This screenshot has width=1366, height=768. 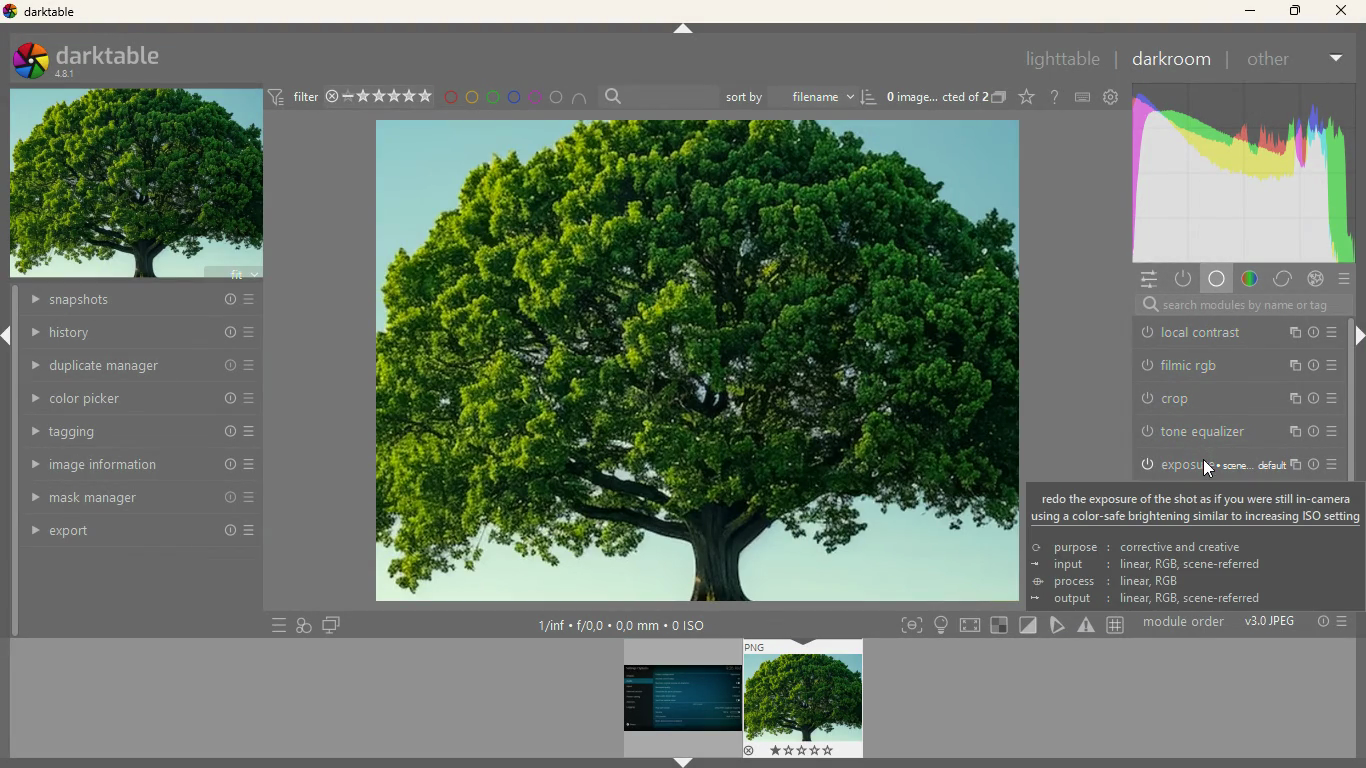 I want to click on doubt, so click(x=1052, y=98).